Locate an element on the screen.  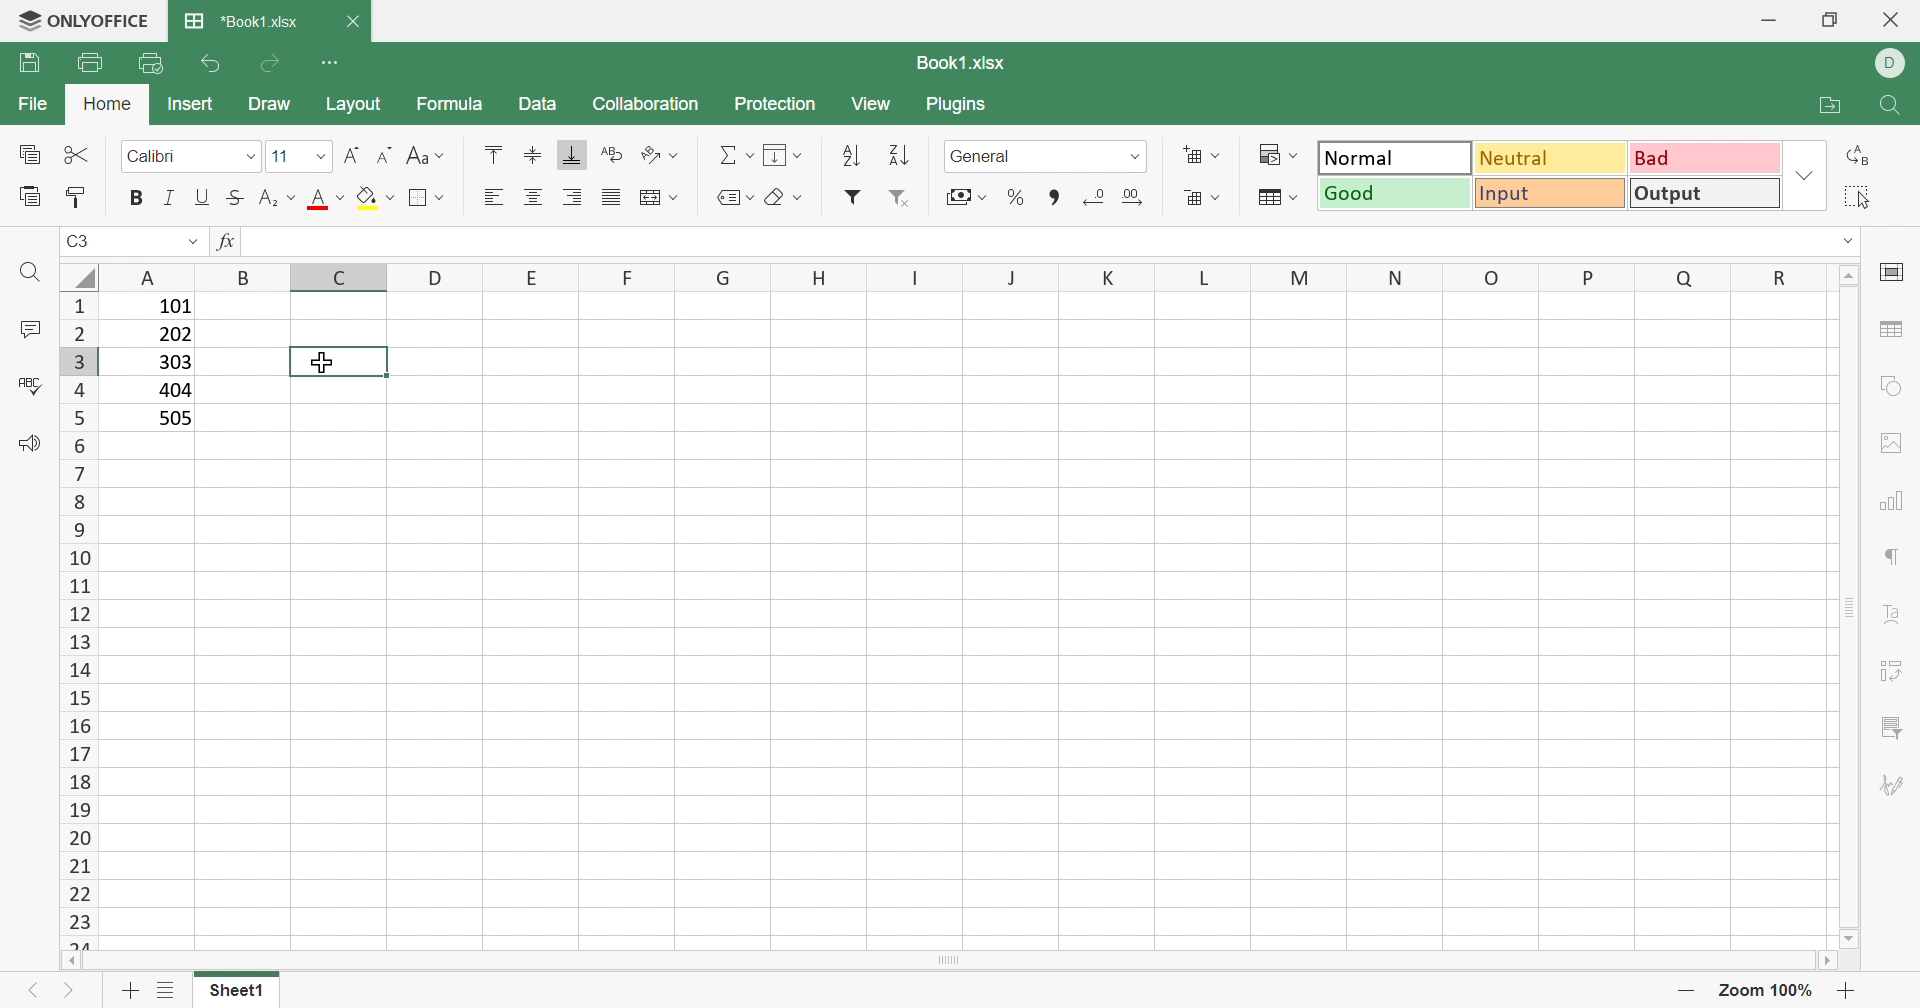
Zoom in is located at coordinates (1849, 990).